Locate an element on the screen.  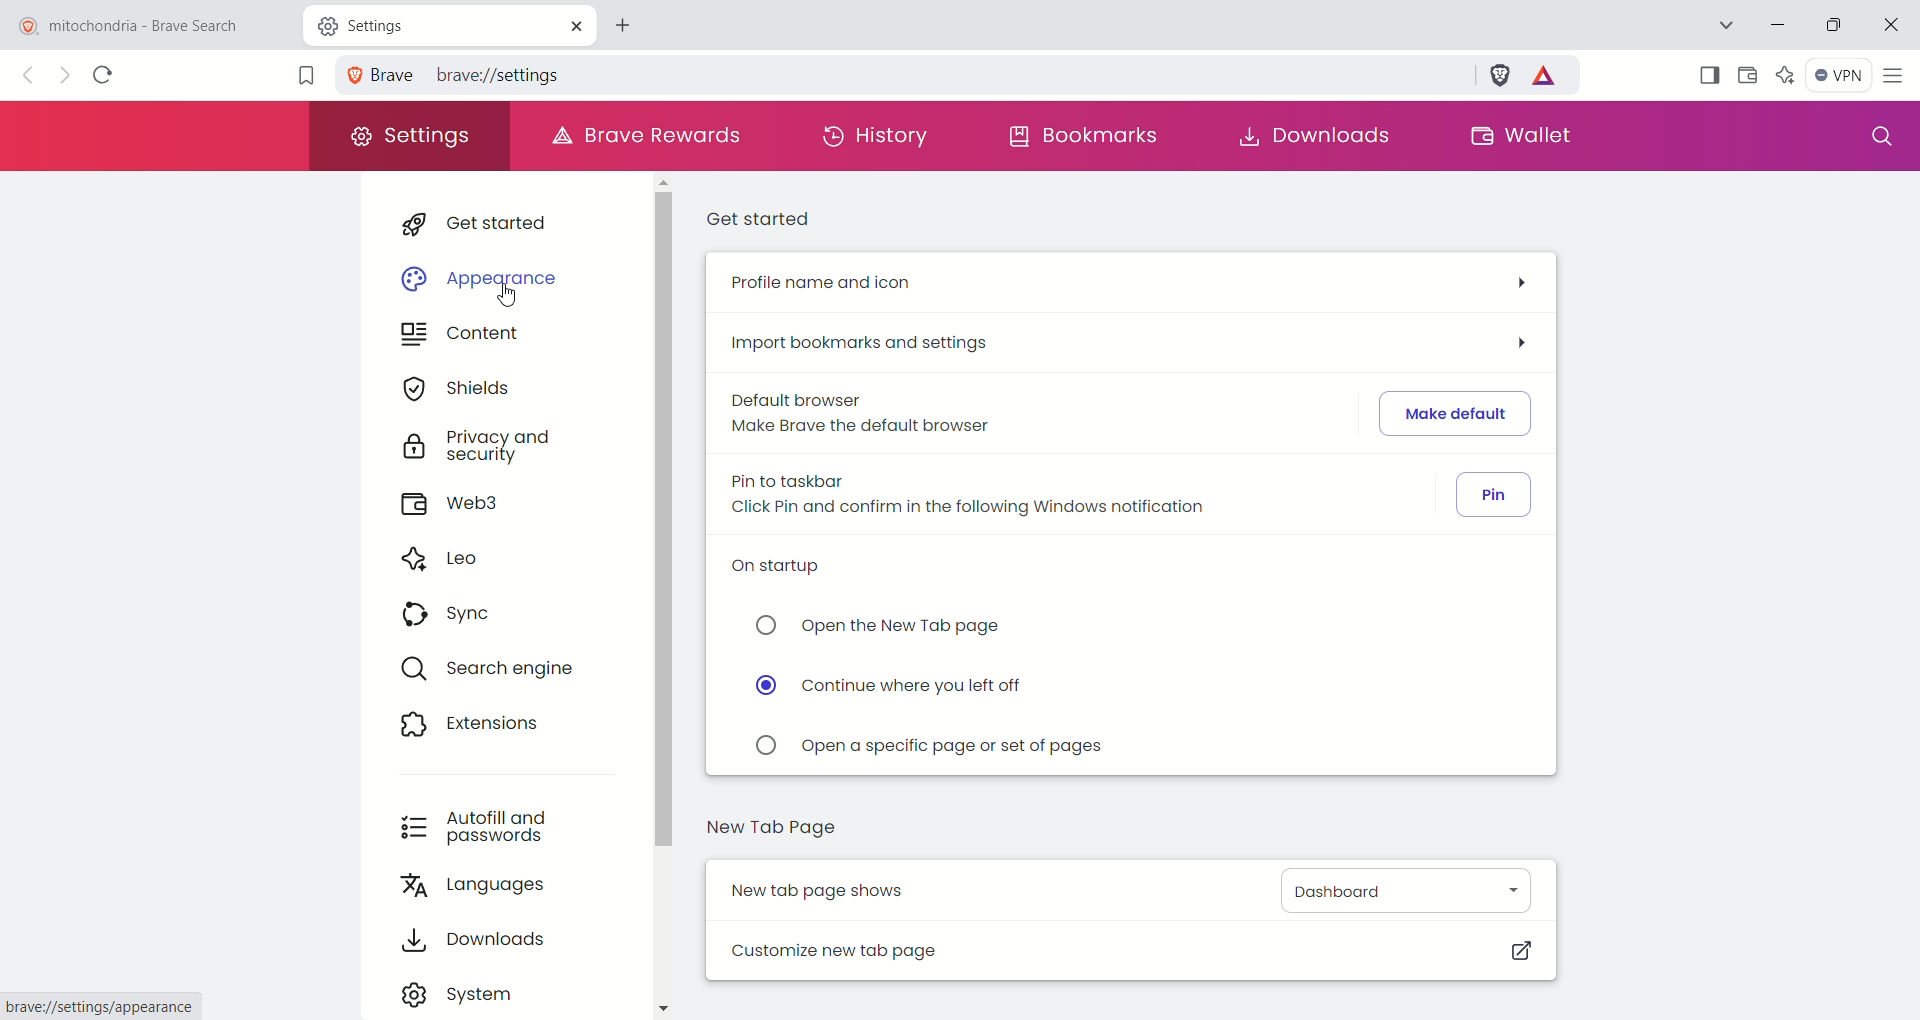
languages is located at coordinates (476, 889).